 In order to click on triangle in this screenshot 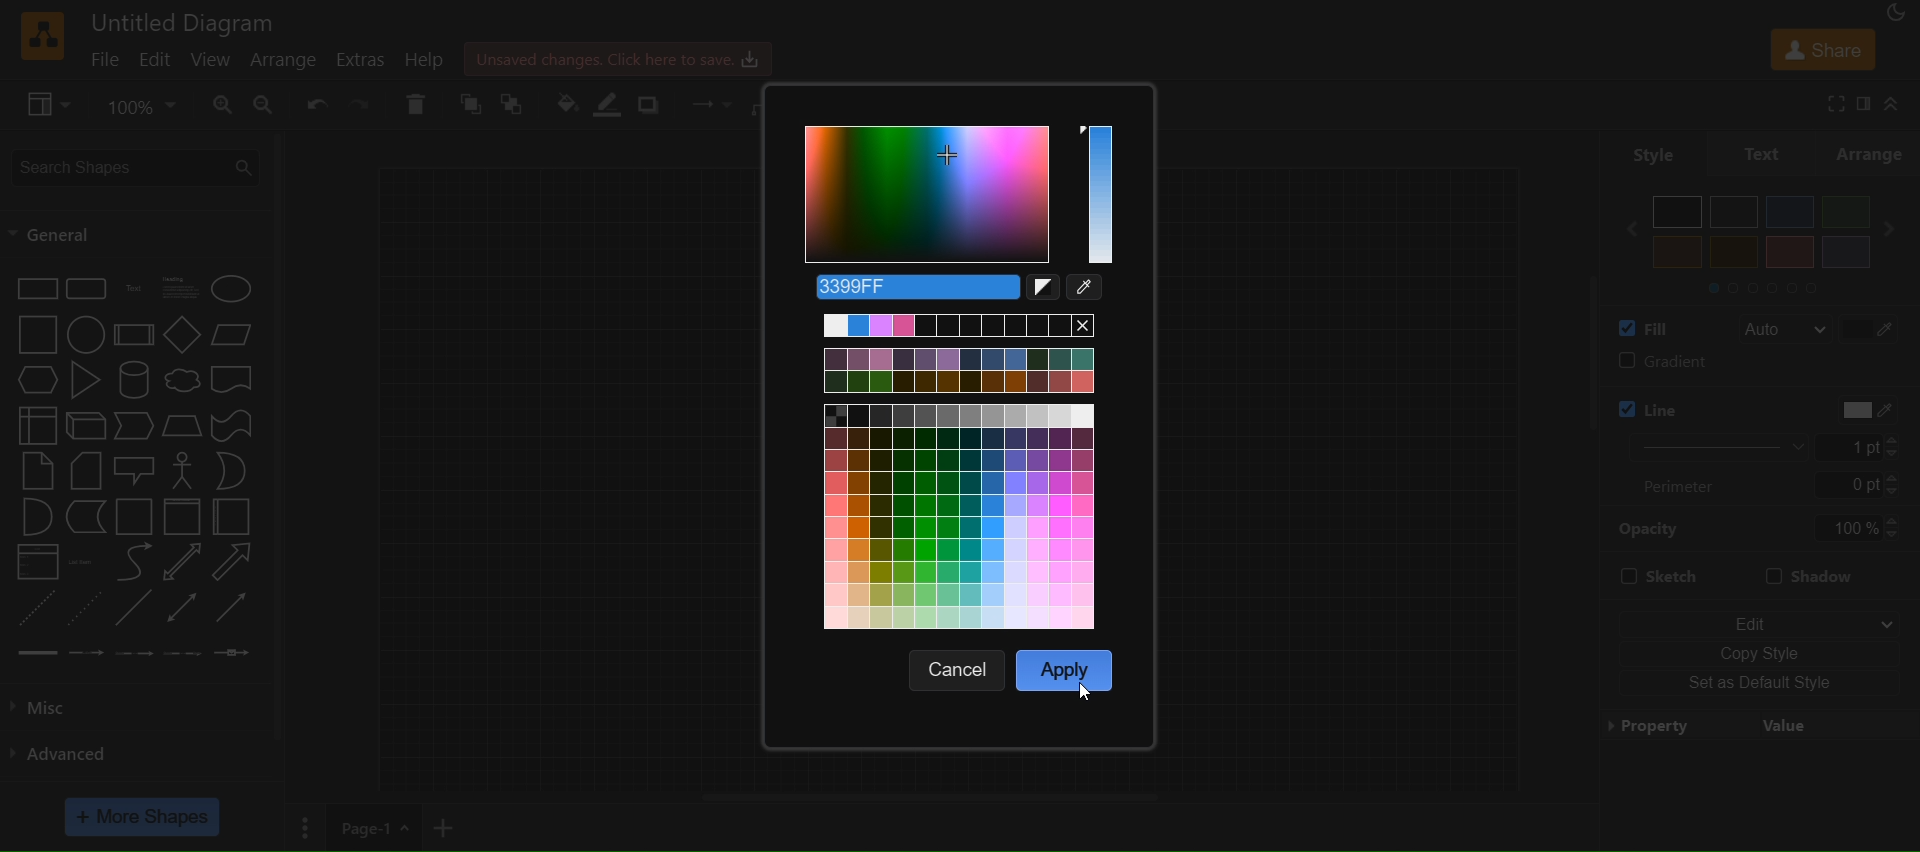, I will do `click(89, 380)`.